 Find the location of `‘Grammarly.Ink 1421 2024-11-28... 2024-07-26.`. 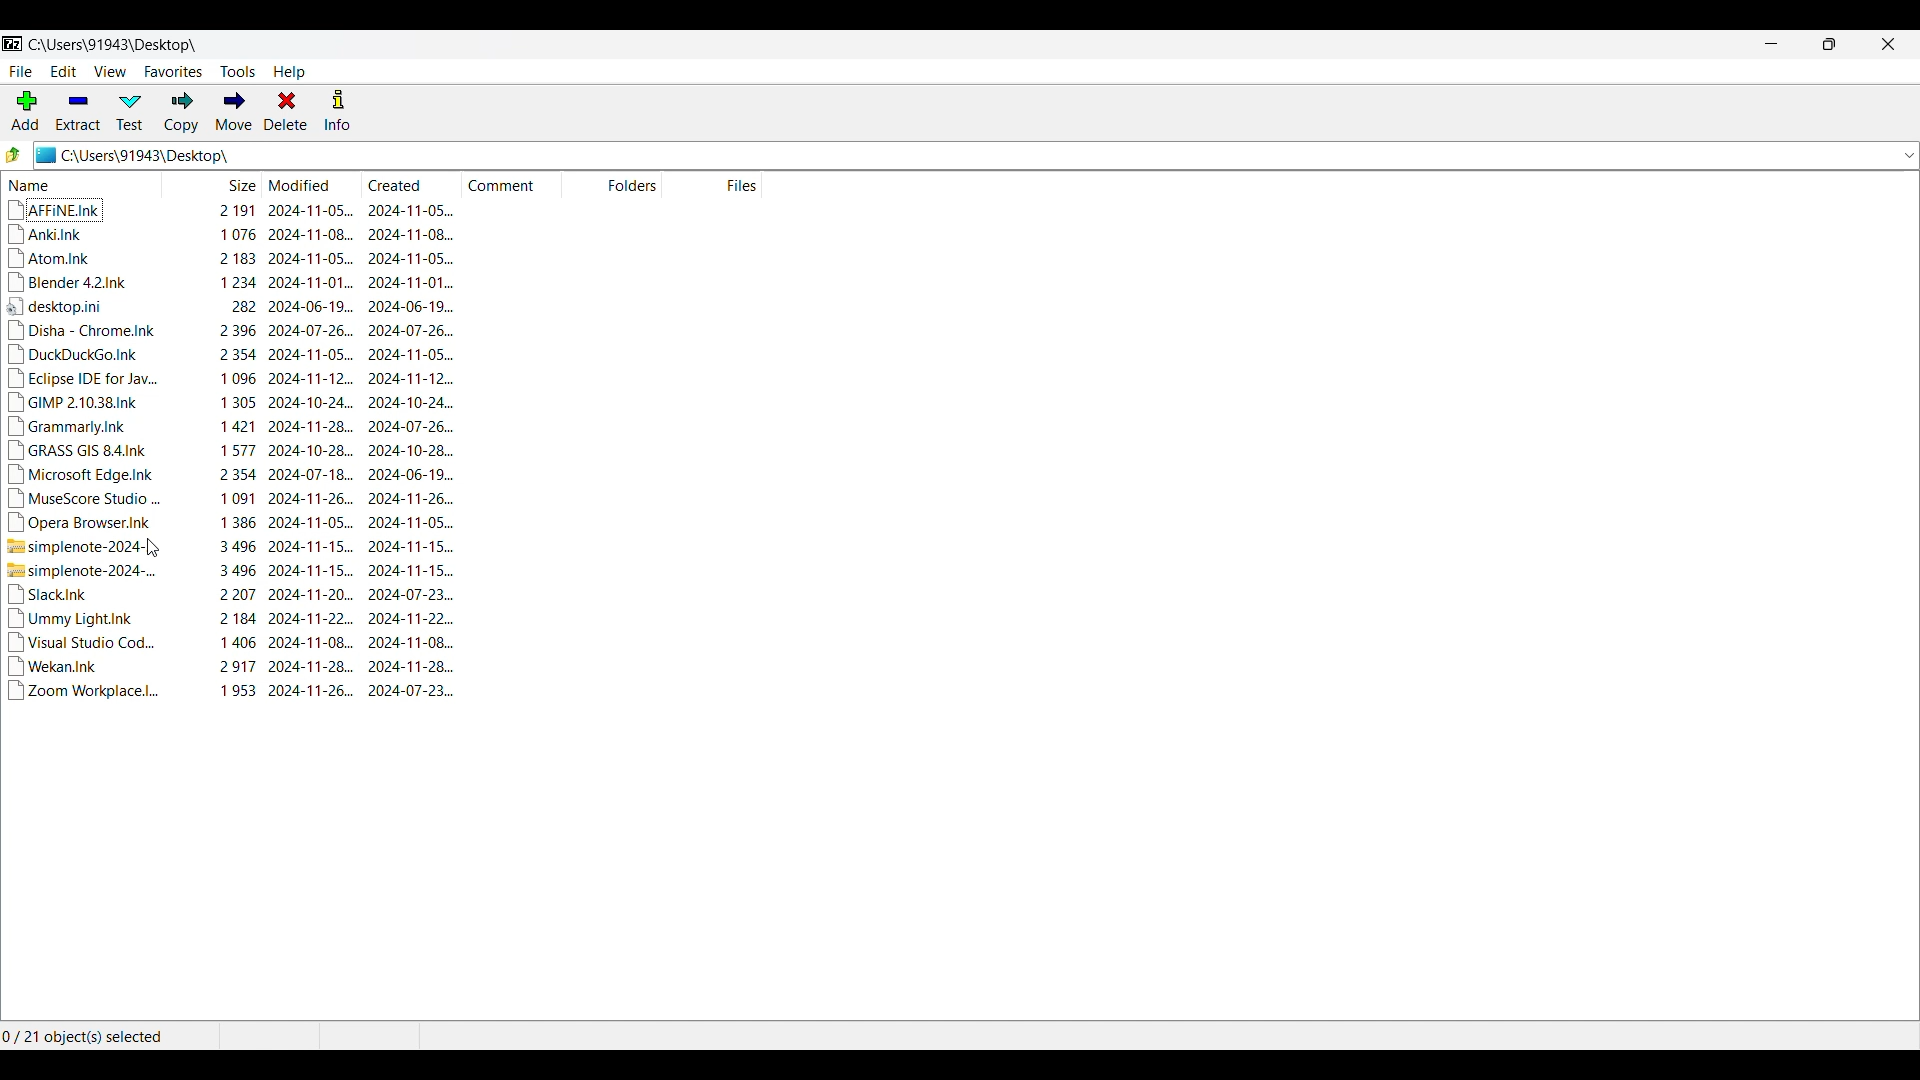

‘Grammarly.Ink 1421 2024-11-28... 2024-07-26. is located at coordinates (229, 426).